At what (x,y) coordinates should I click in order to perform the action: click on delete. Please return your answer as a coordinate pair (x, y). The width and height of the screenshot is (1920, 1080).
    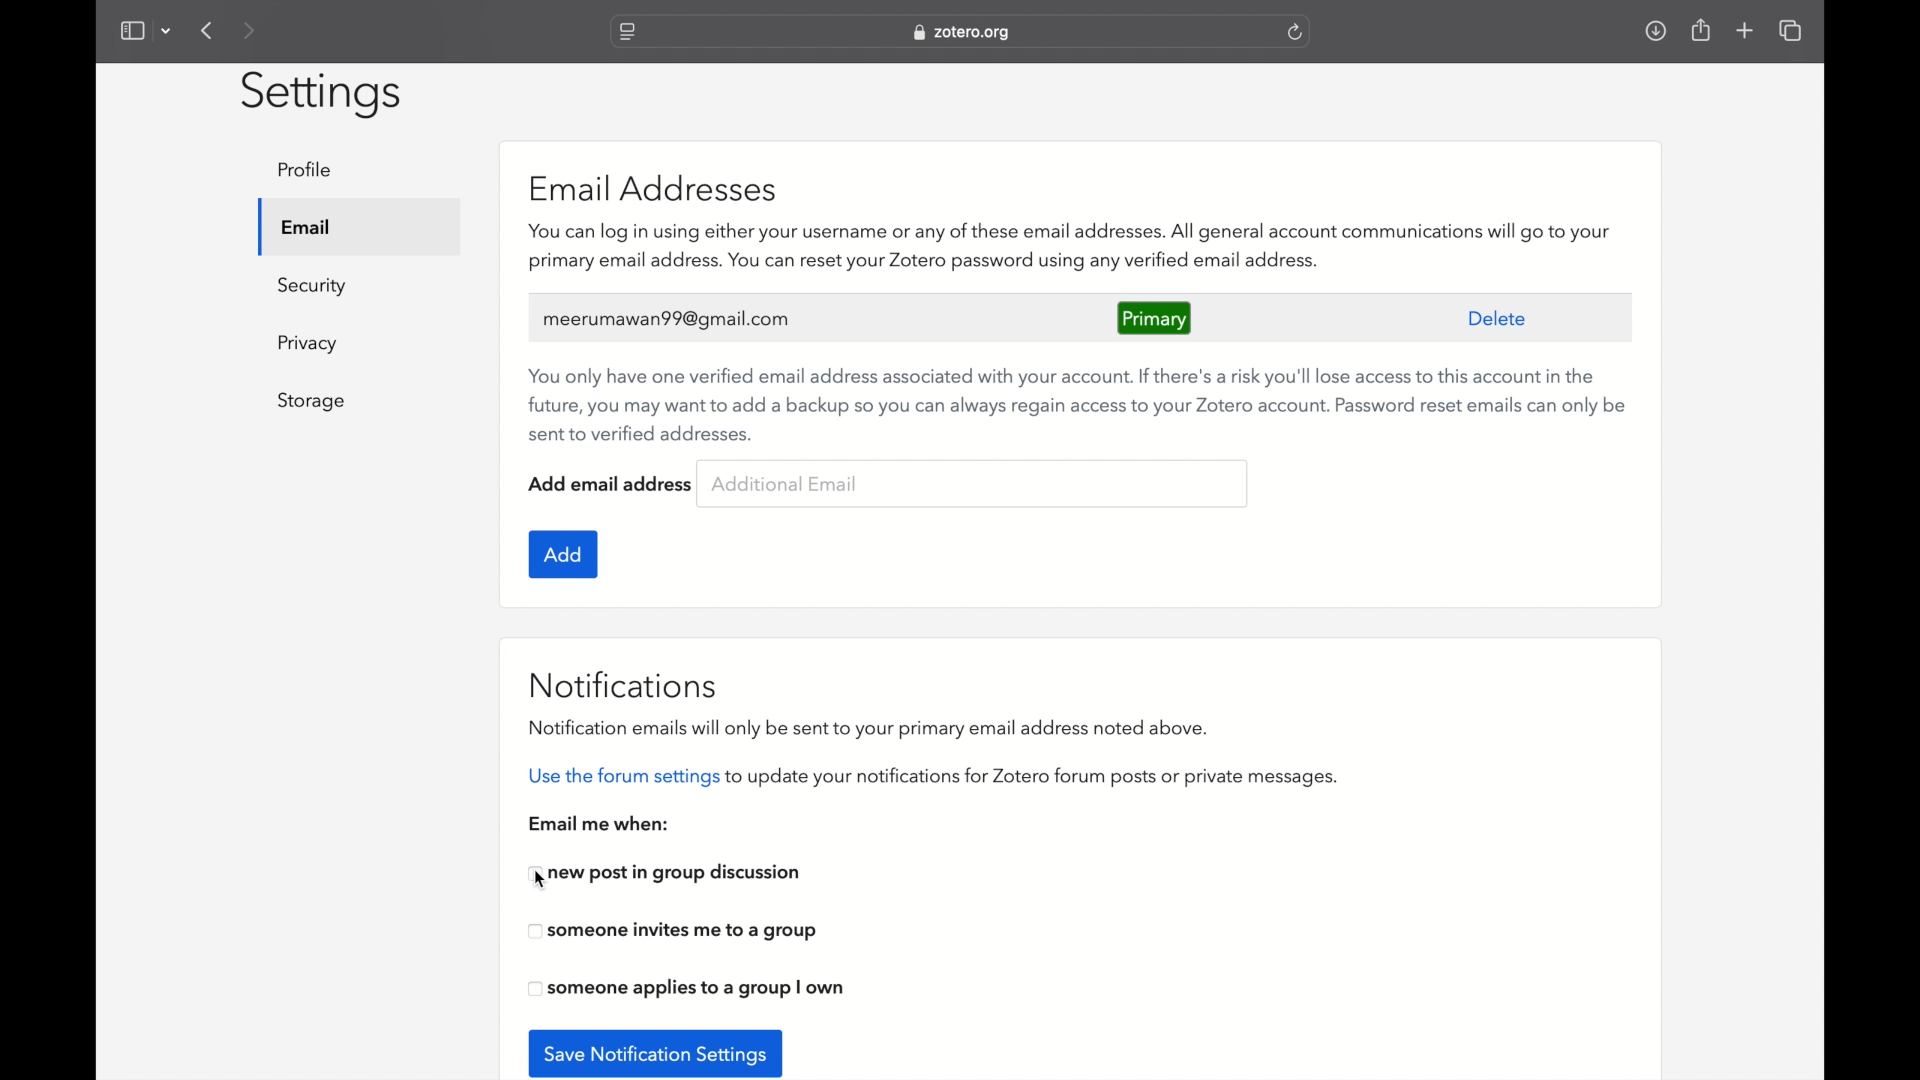
    Looking at the image, I should click on (1496, 317).